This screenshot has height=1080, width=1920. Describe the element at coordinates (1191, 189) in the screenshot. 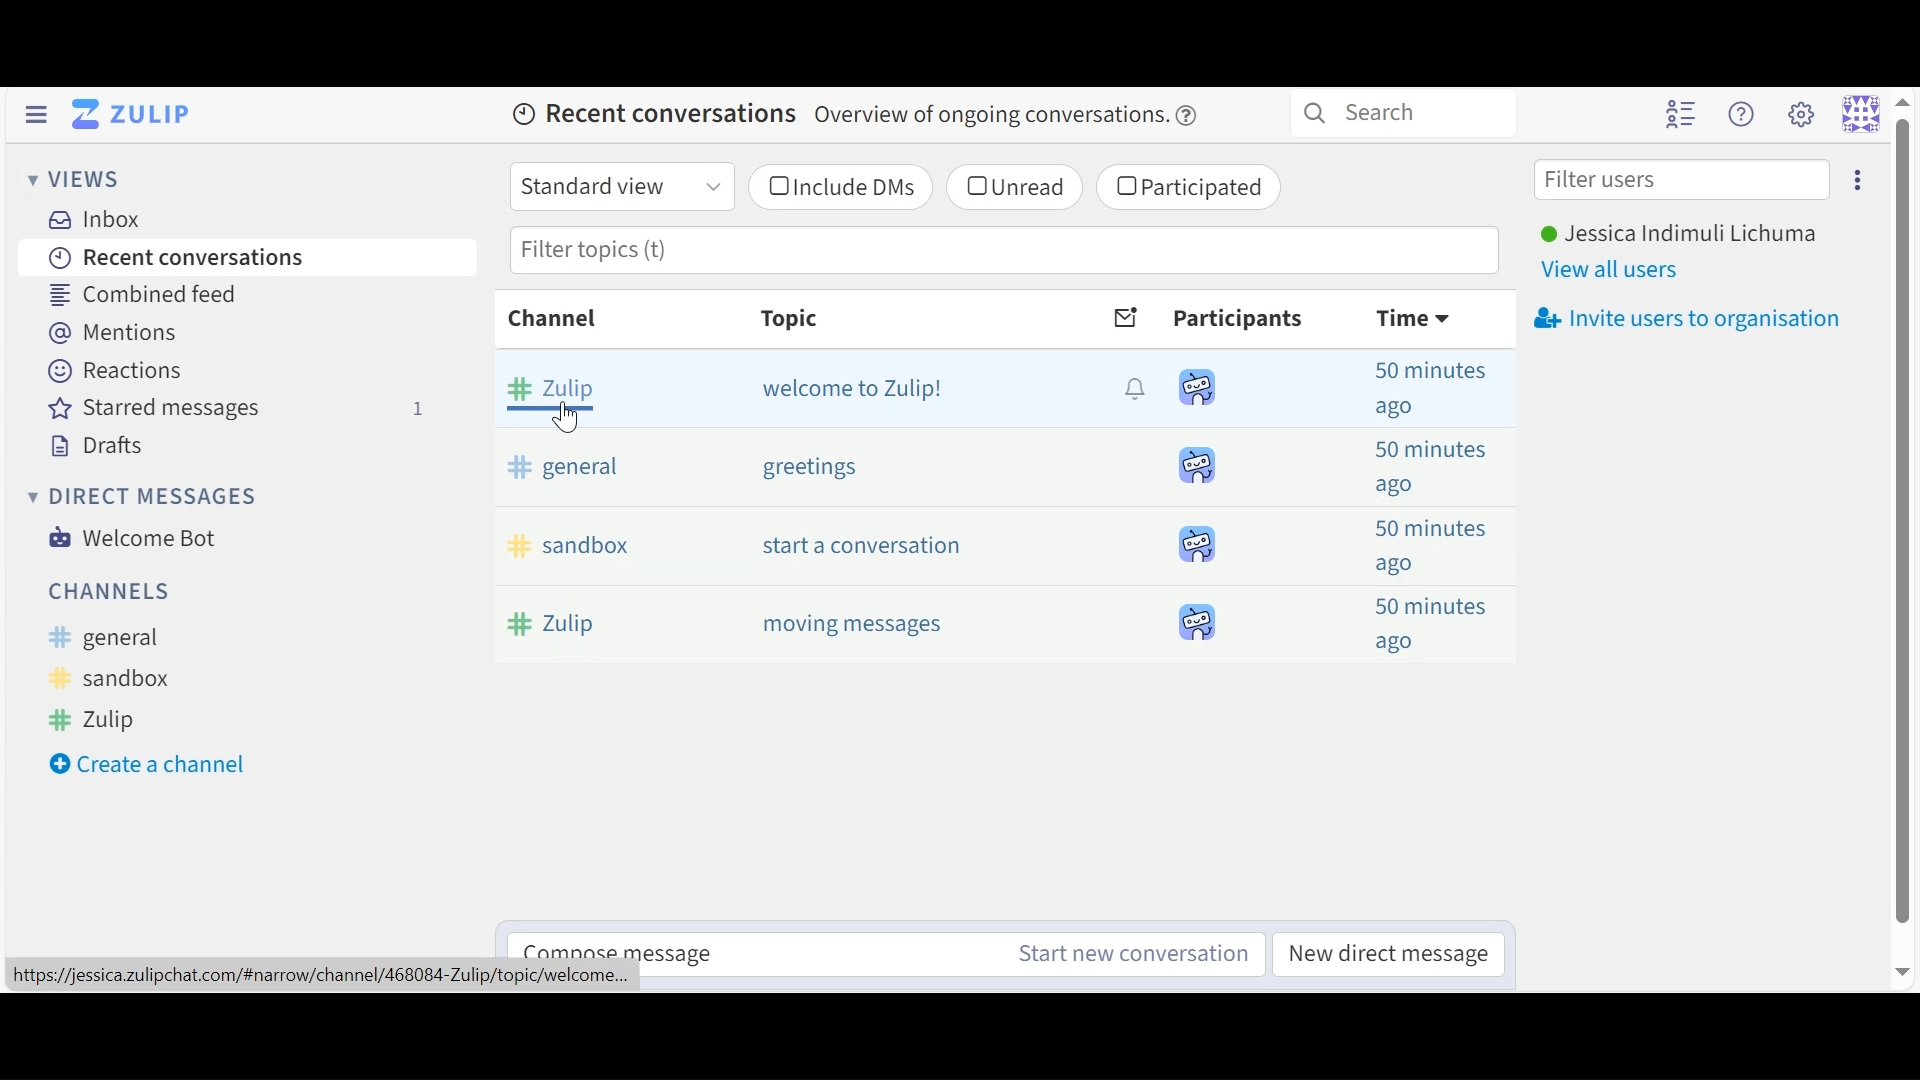

I see `(un)selectParticipated` at that location.